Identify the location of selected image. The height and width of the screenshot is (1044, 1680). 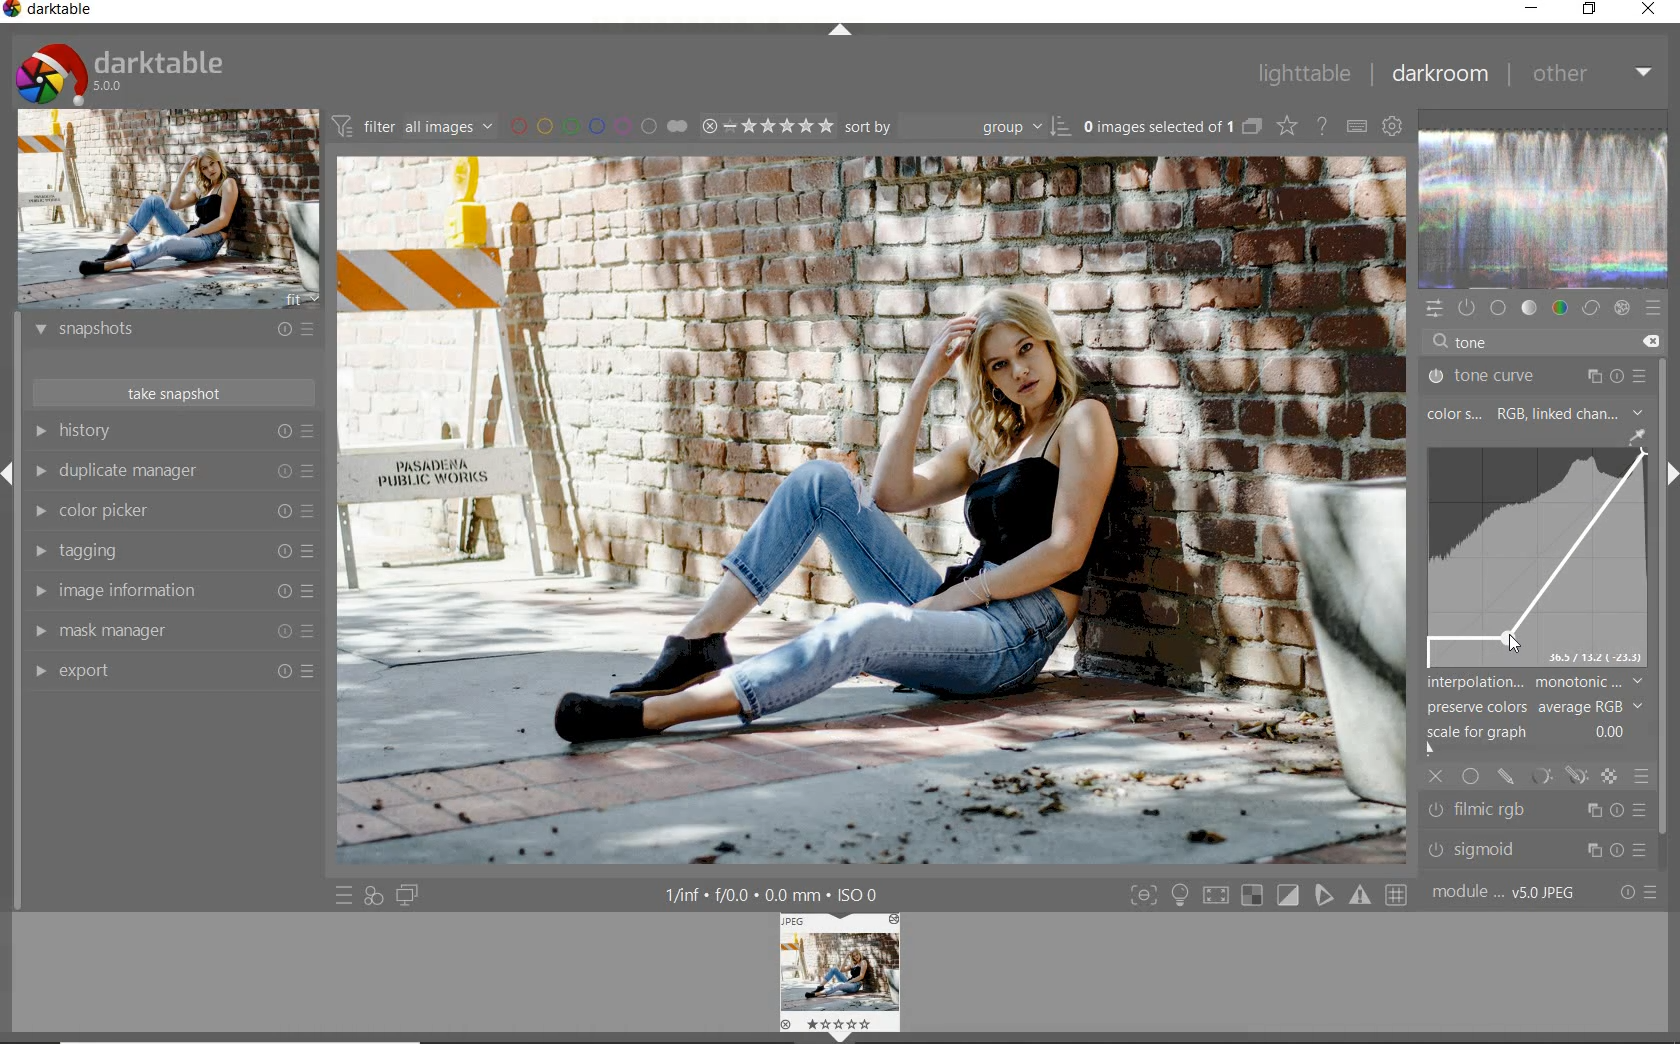
(872, 514).